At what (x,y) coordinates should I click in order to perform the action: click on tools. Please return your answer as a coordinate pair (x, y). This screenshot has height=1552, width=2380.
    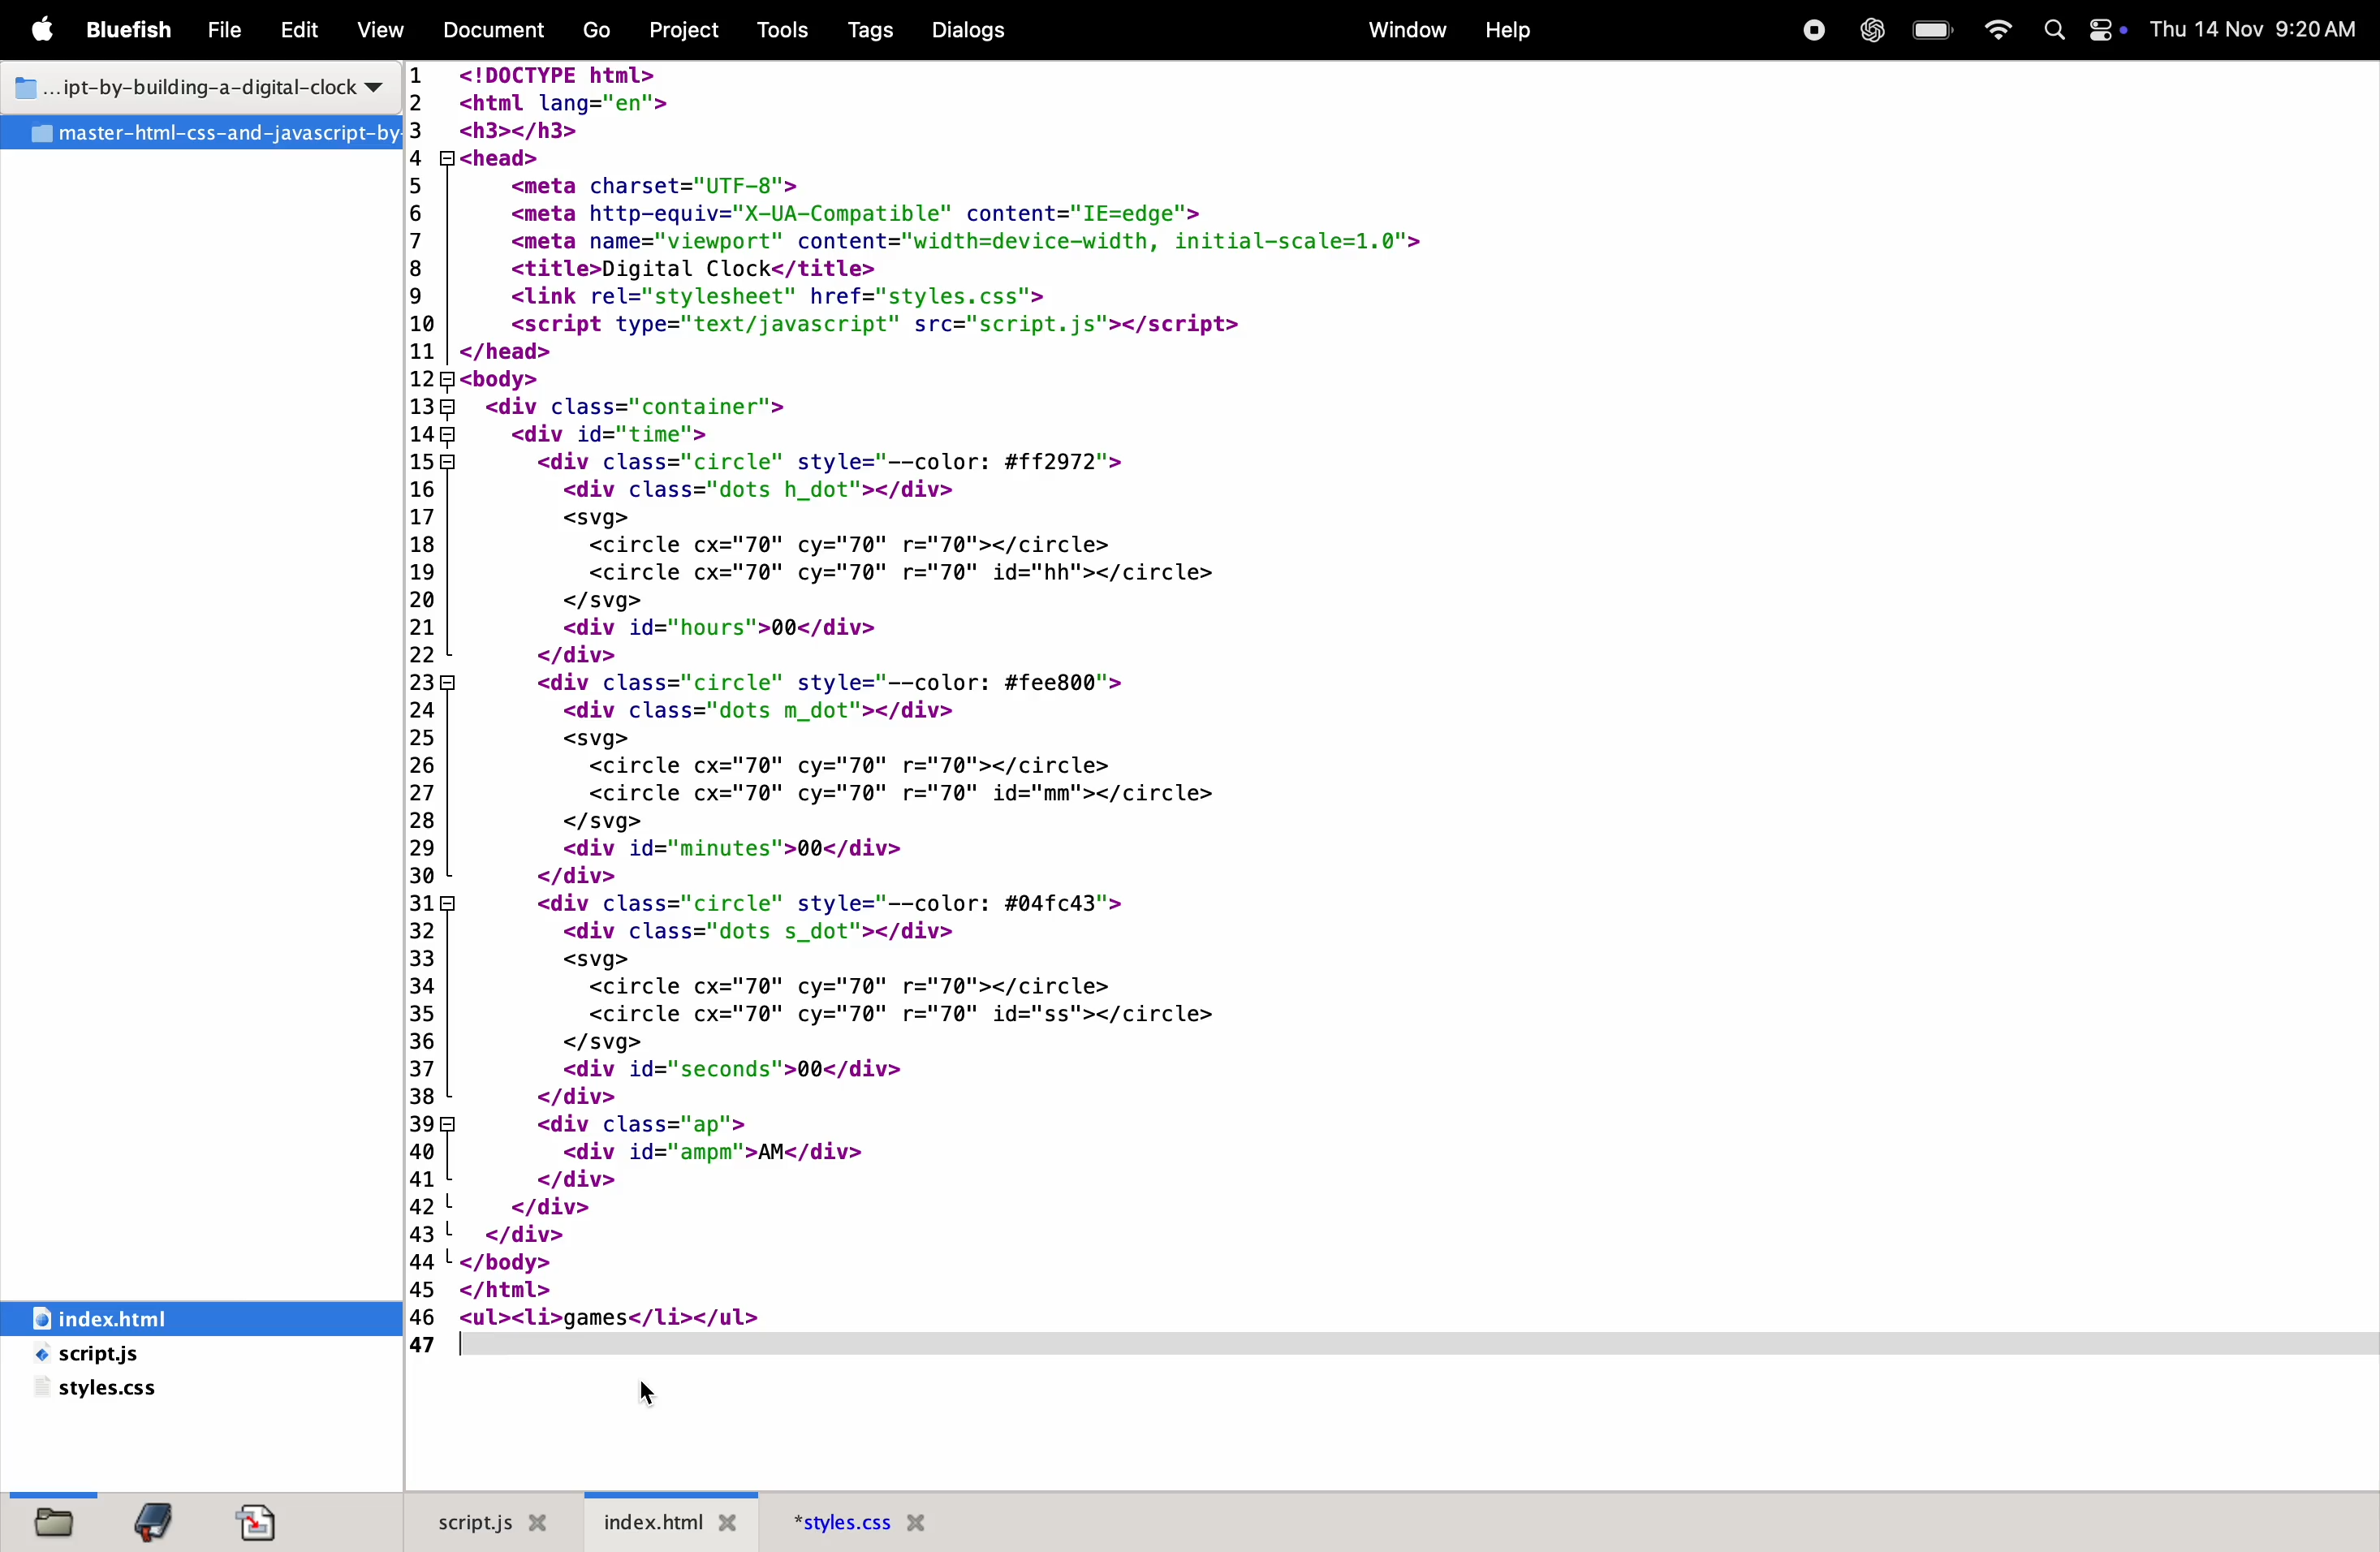
    Looking at the image, I should click on (784, 30).